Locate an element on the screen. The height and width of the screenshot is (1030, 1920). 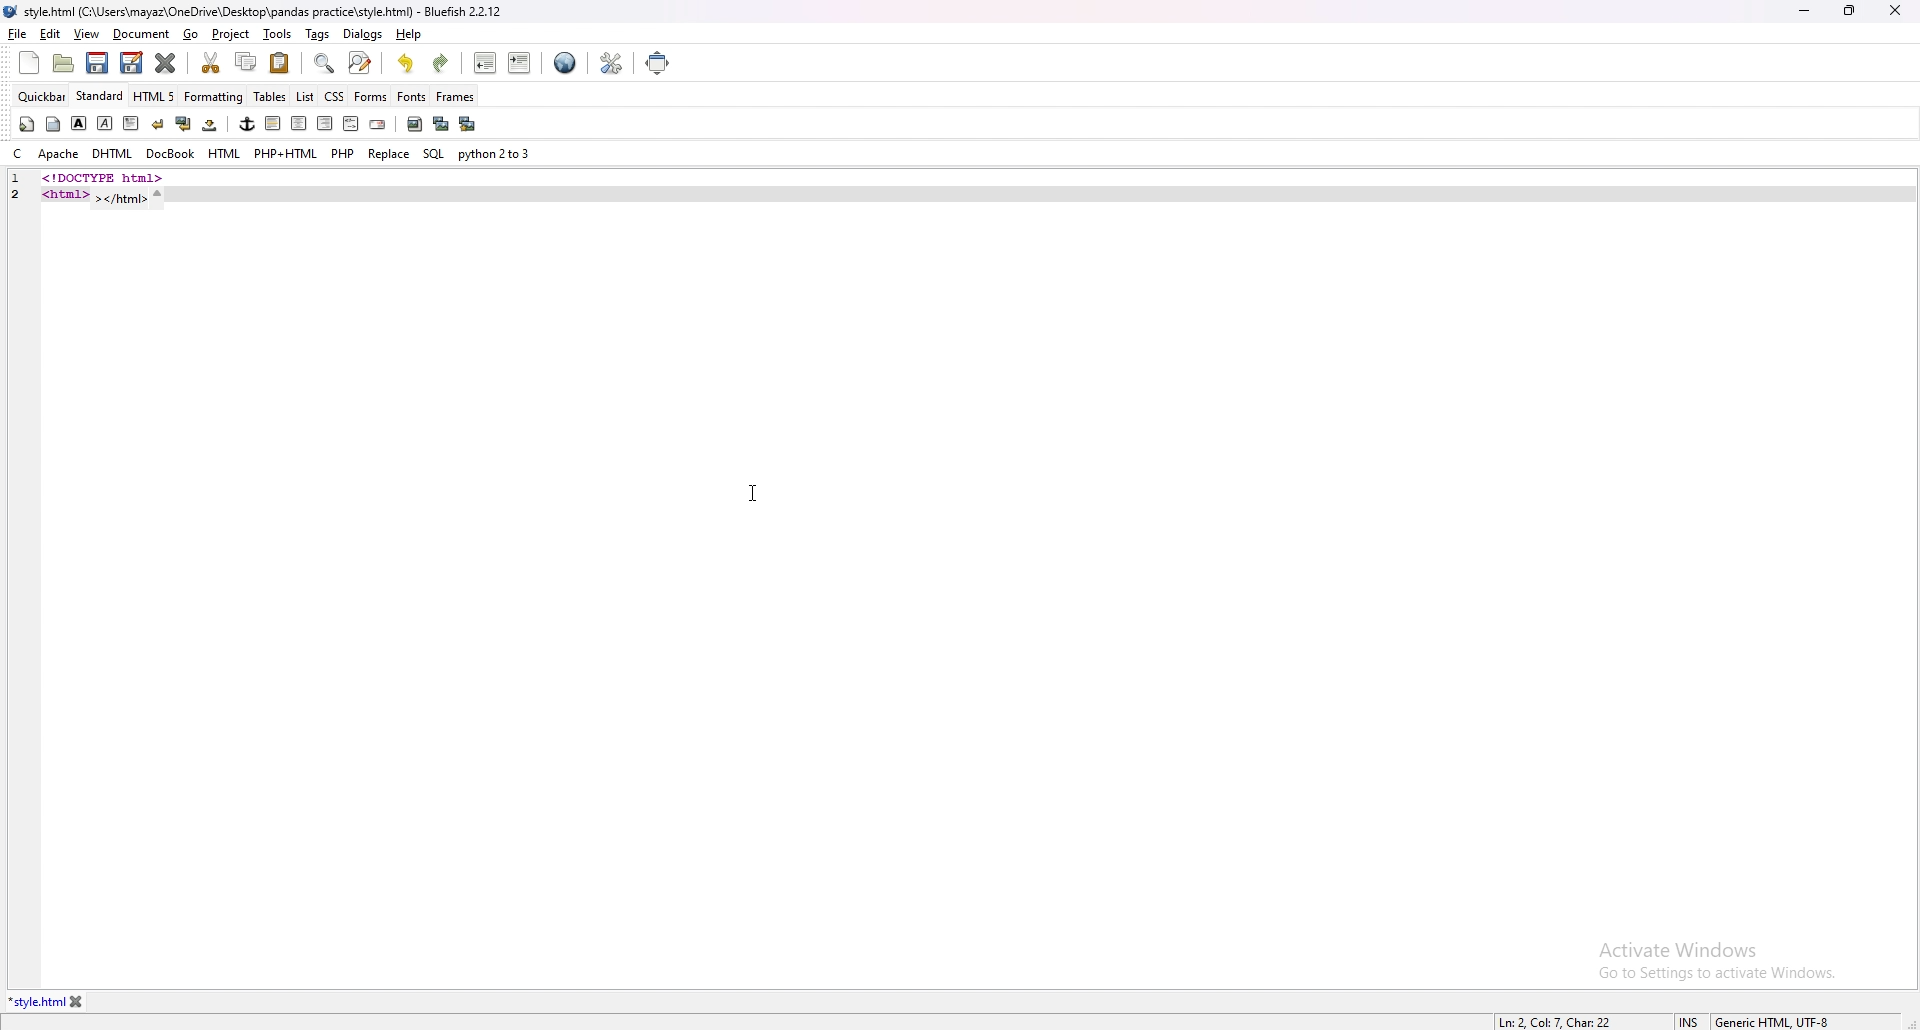
close current tab is located at coordinates (167, 63).